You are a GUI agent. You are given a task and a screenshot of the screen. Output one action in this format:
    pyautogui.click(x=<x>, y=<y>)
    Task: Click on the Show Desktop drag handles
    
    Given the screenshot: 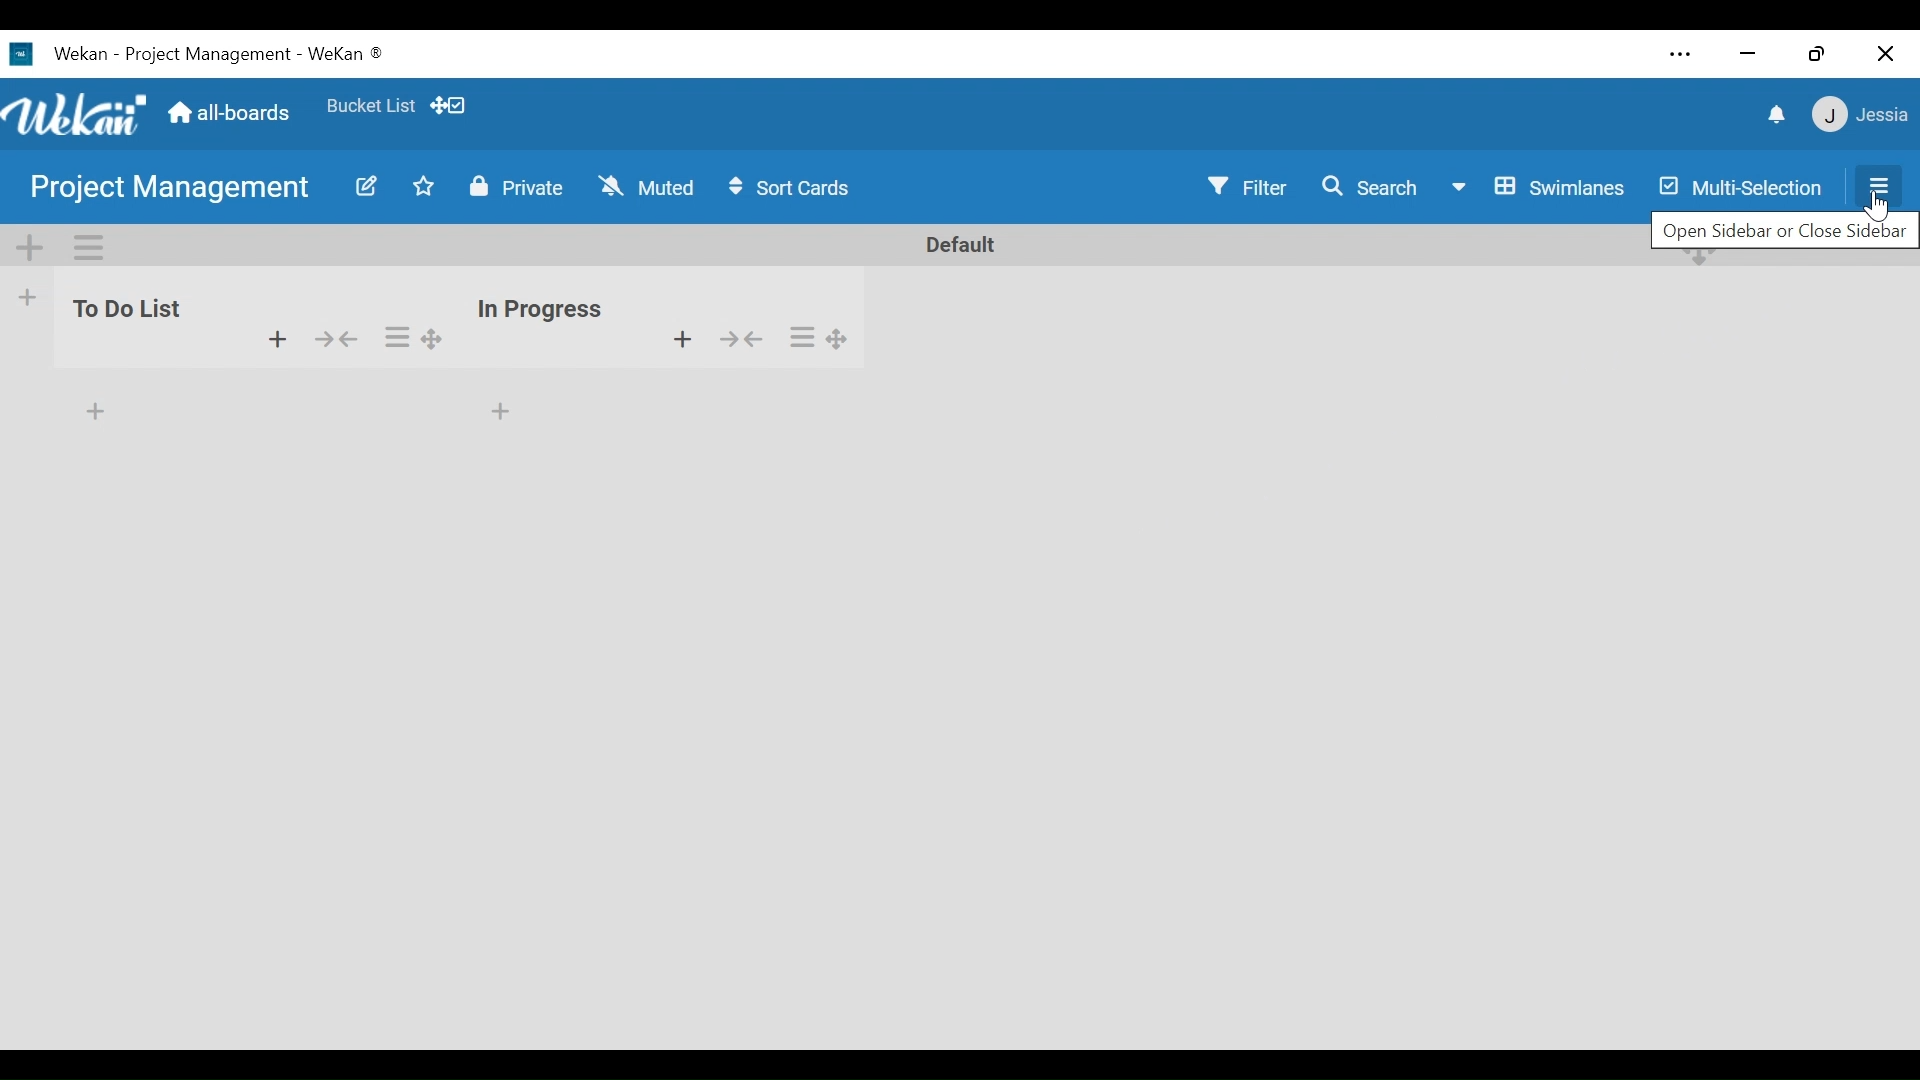 What is the action you would take?
    pyautogui.click(x=453, y=106)
    